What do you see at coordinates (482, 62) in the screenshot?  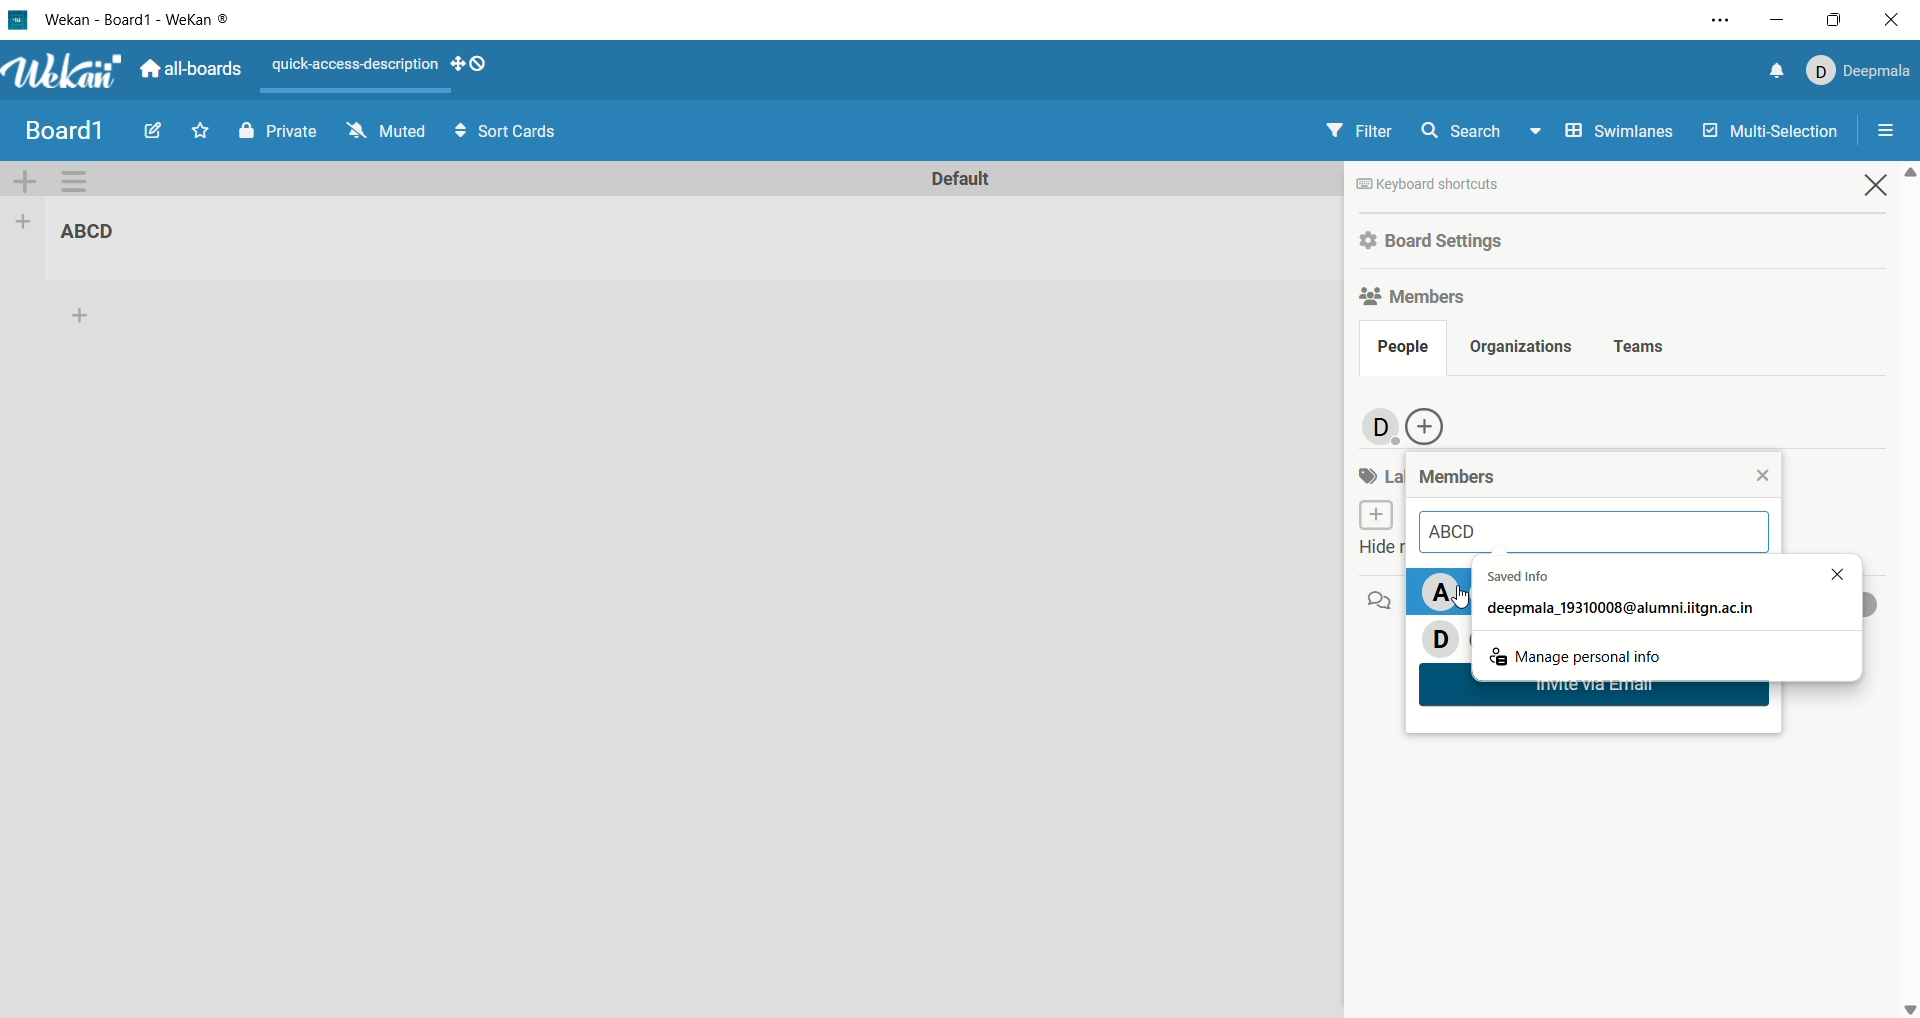 I see `show-desktop-drag-handles` at bounding box center [482, 62].